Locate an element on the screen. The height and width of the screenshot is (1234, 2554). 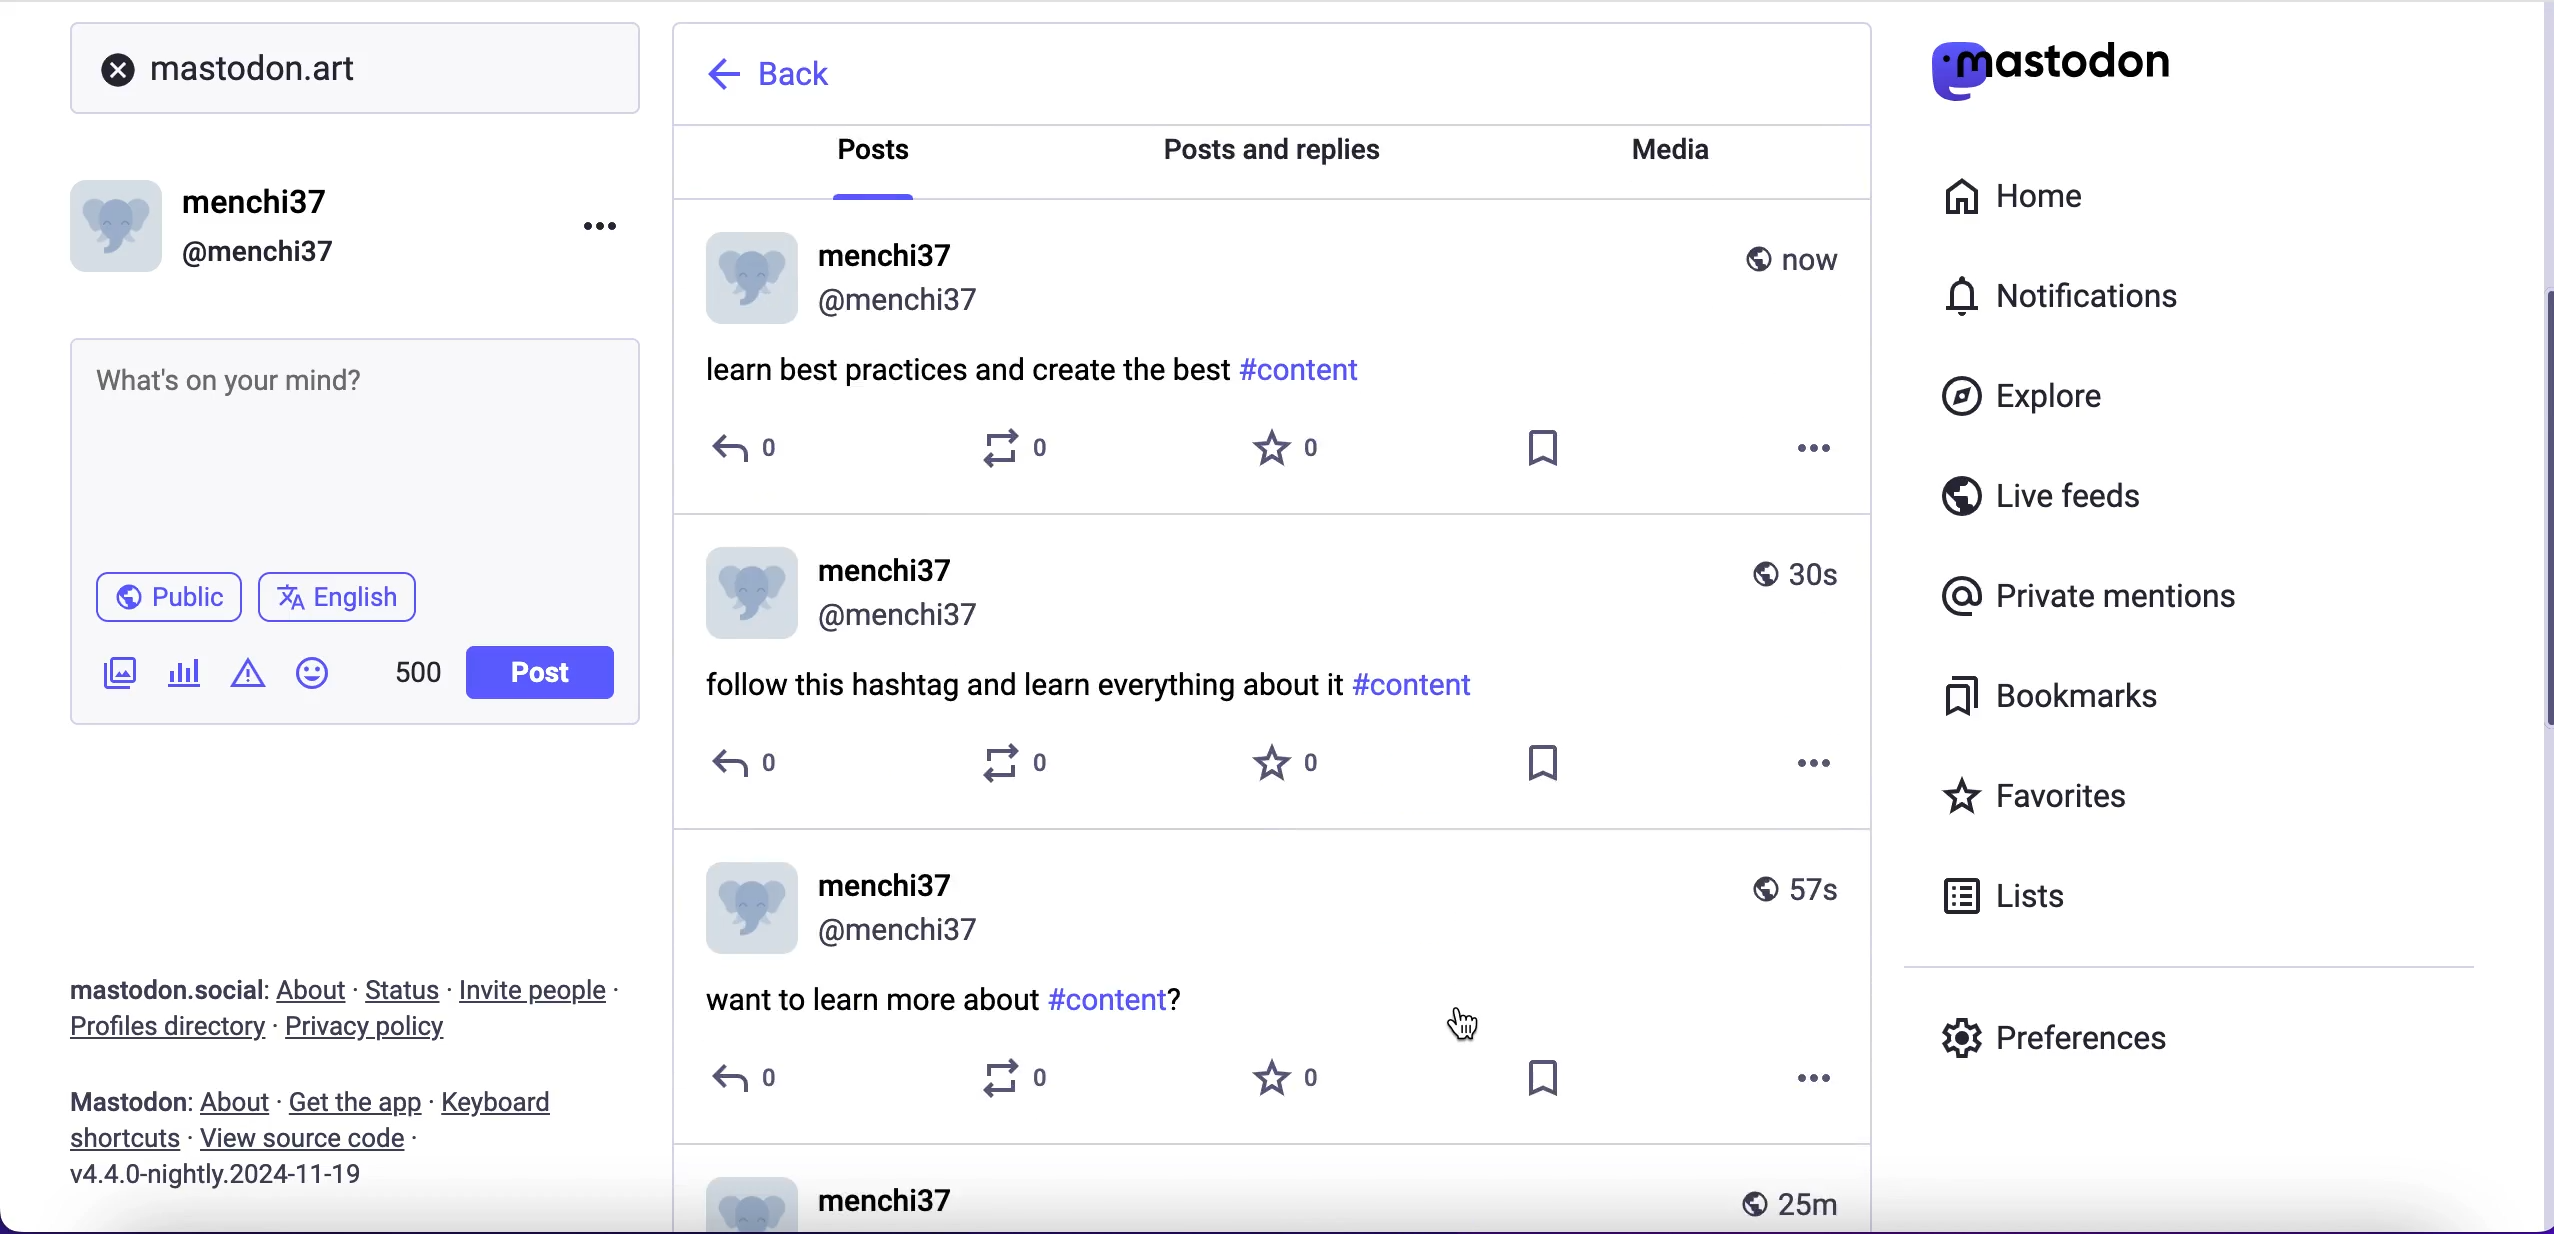
lists is located at coordinates (2021, 902).